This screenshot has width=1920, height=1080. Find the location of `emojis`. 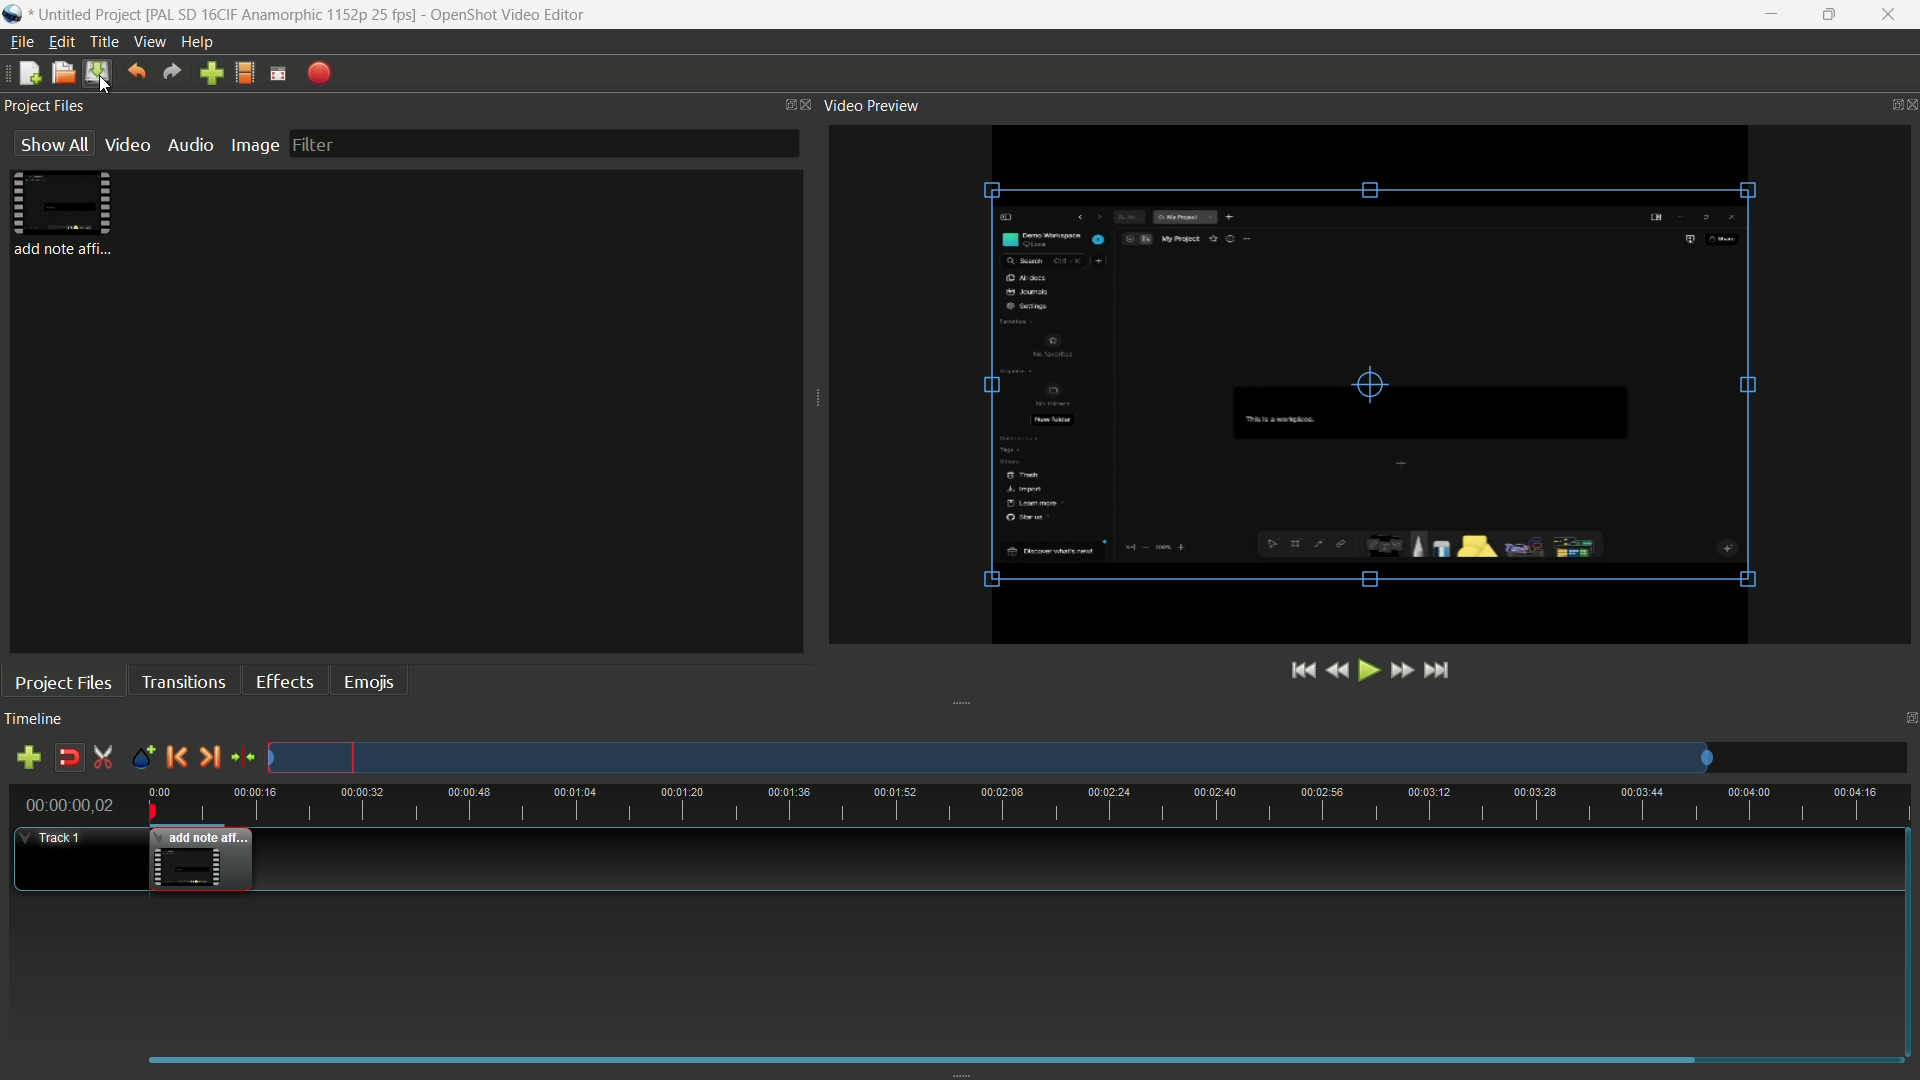

emojis is located at coordinates (370, 681).